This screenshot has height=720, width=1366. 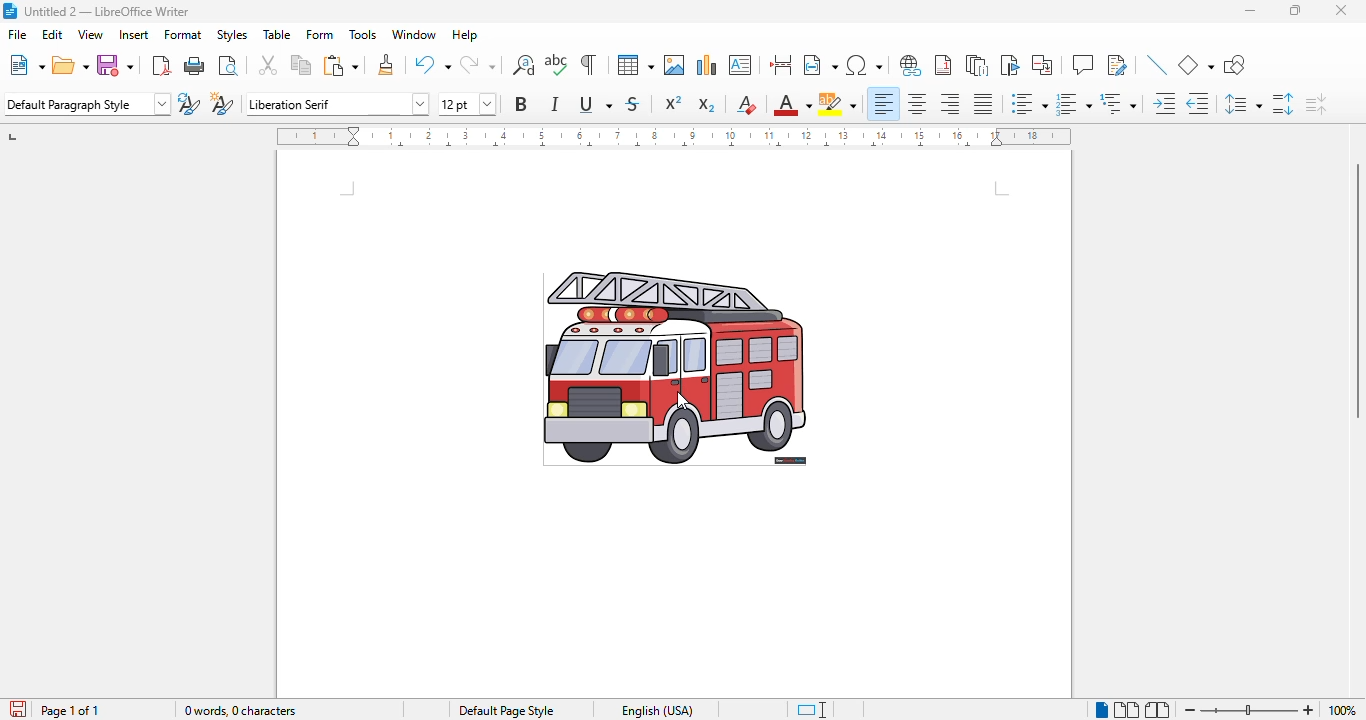 I want to click on file, so click(x=18, y=33).